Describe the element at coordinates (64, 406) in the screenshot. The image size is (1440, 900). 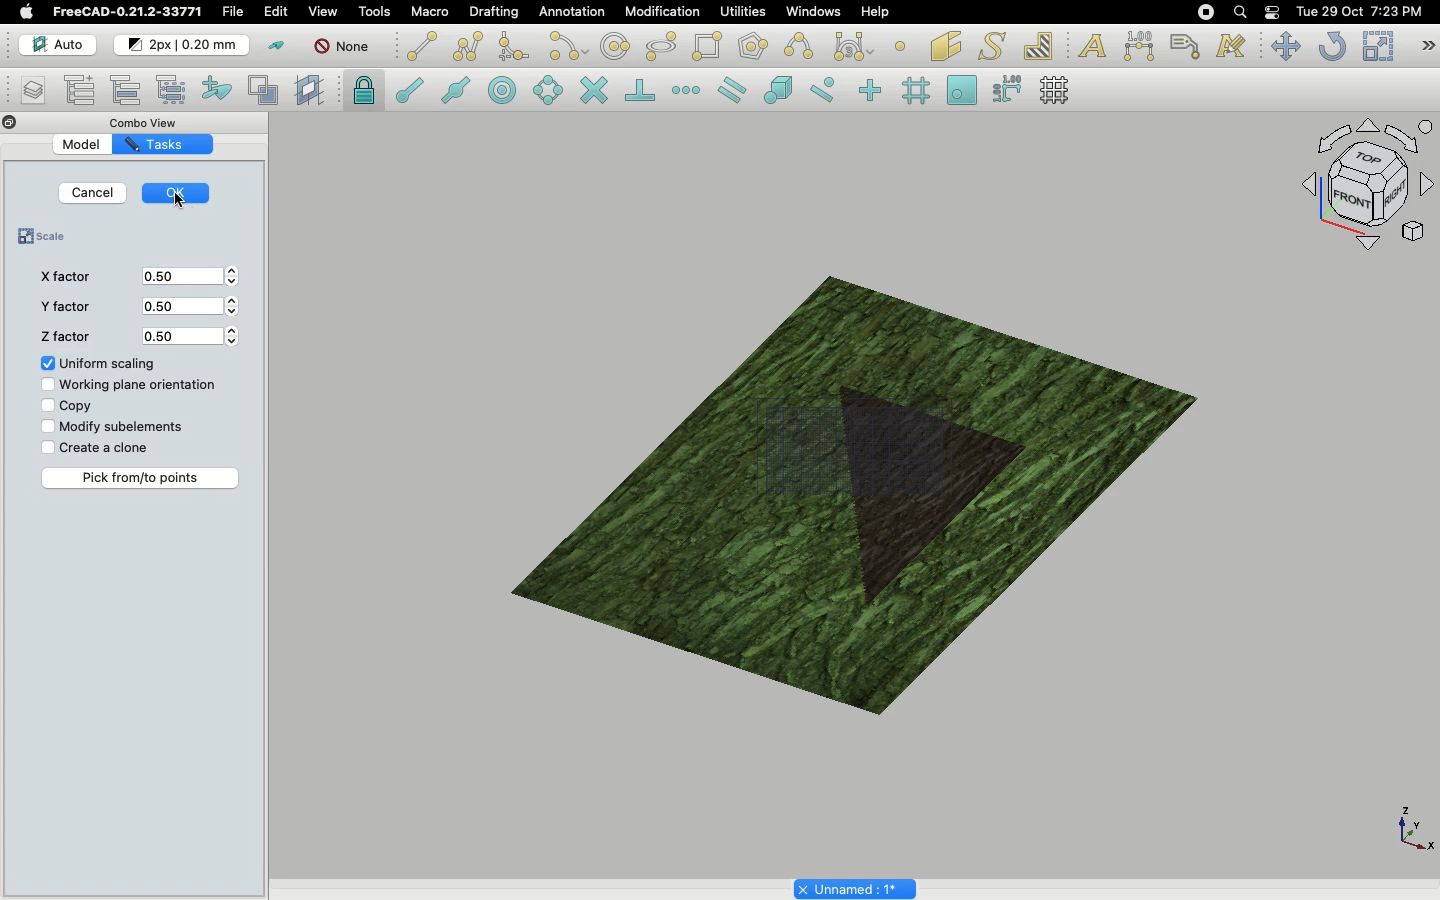
I see `Copy` at that location.